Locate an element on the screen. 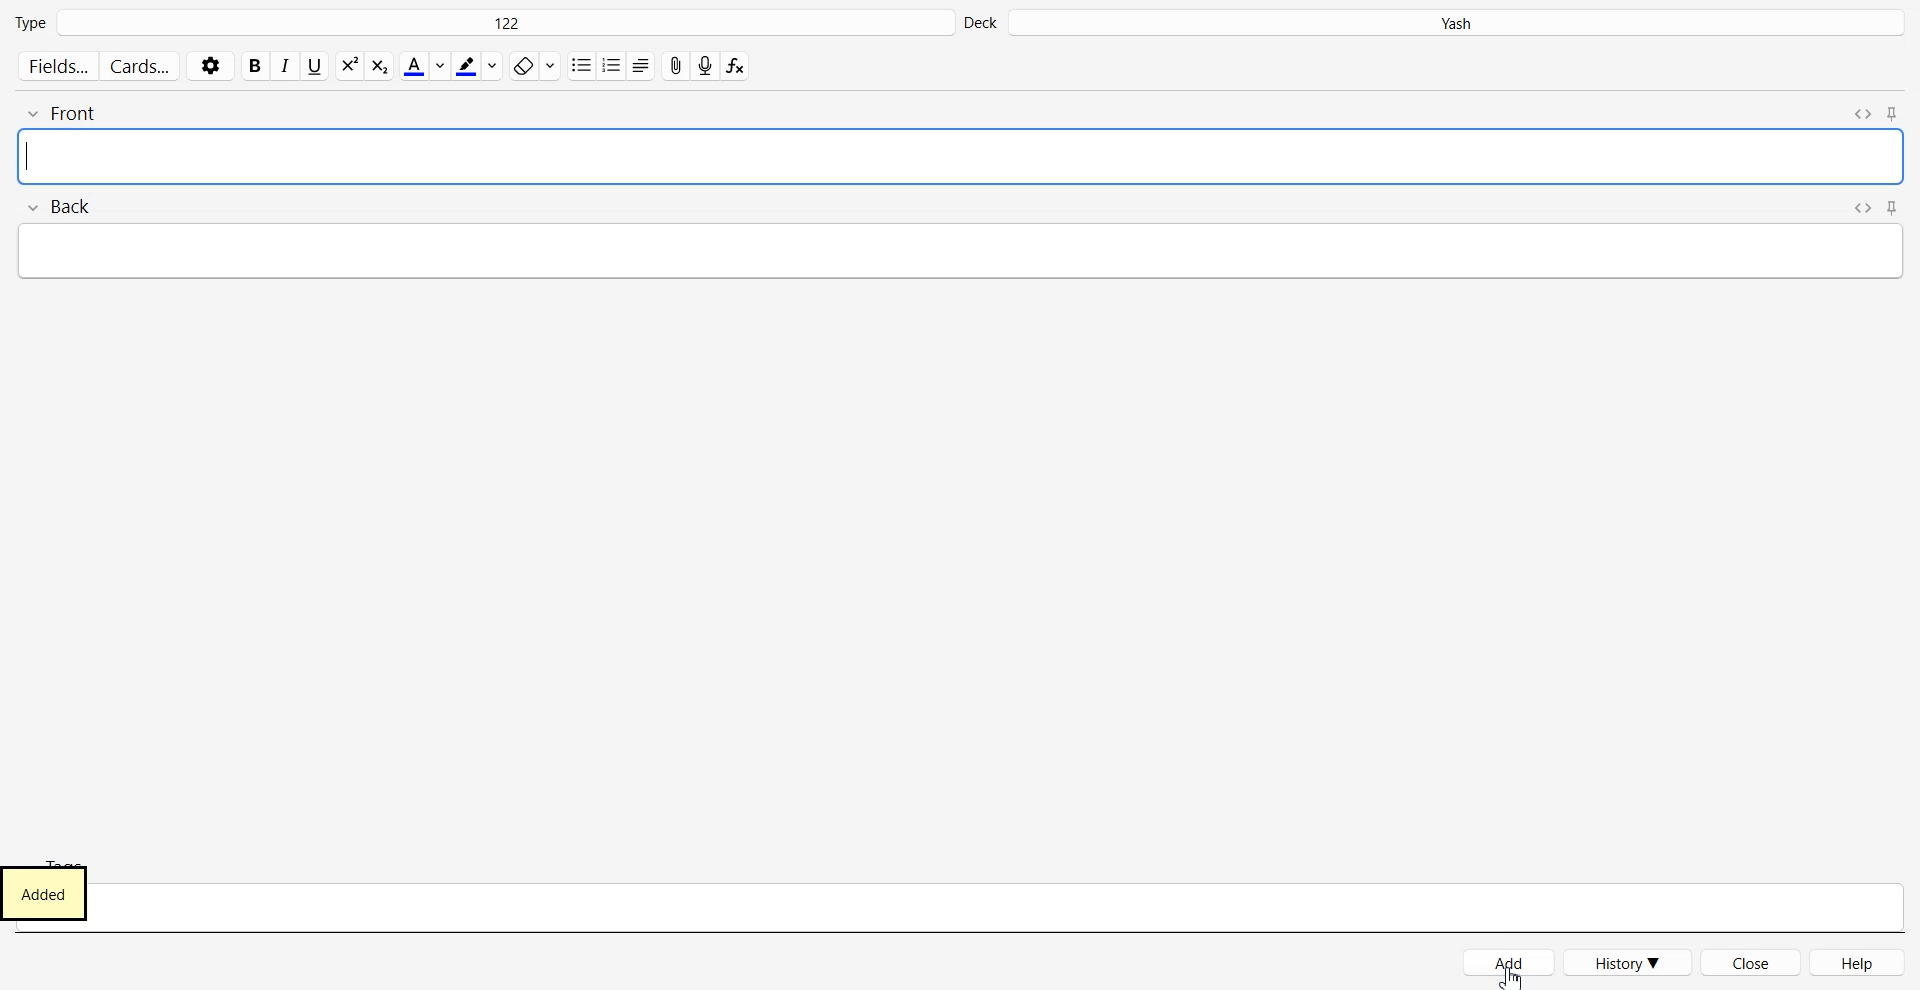 This screenshot has width=1920, height=990. Attach File is located at coordinates (674, 65).